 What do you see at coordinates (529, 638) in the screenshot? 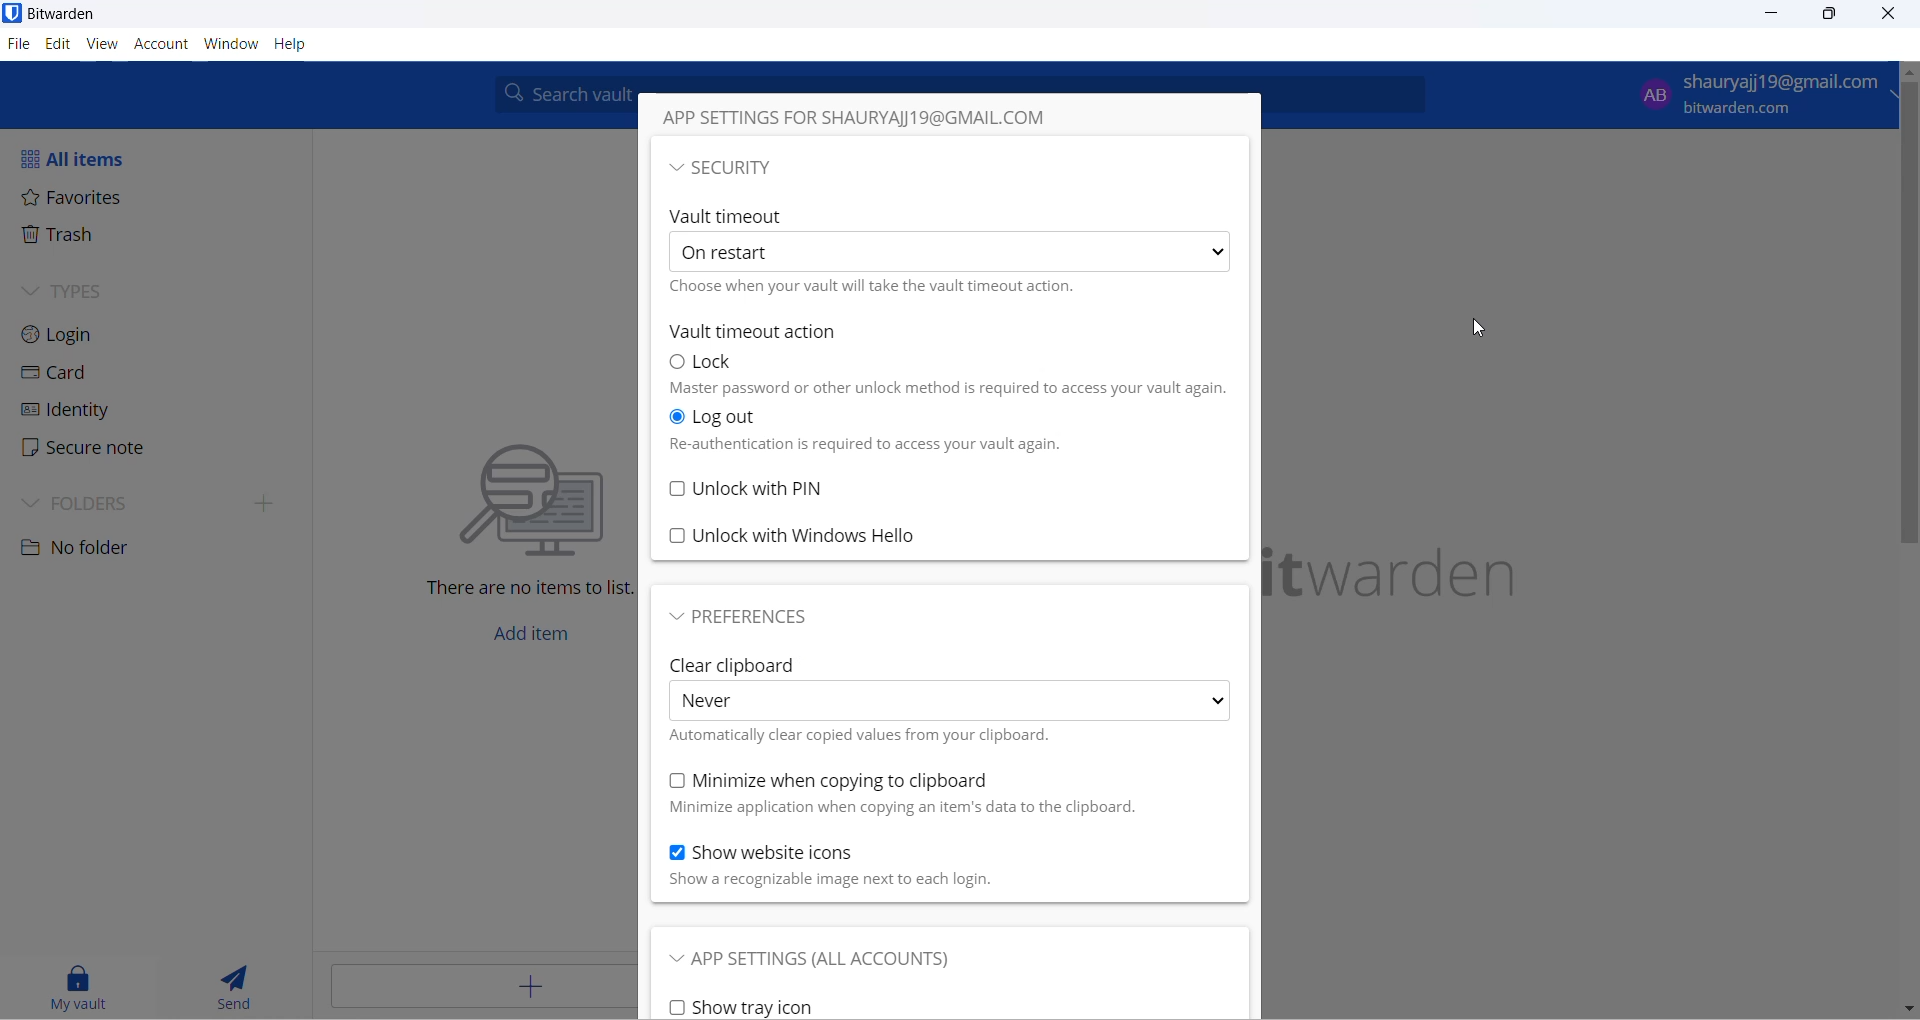
I see `add item button` at bounding box center [529, 638].